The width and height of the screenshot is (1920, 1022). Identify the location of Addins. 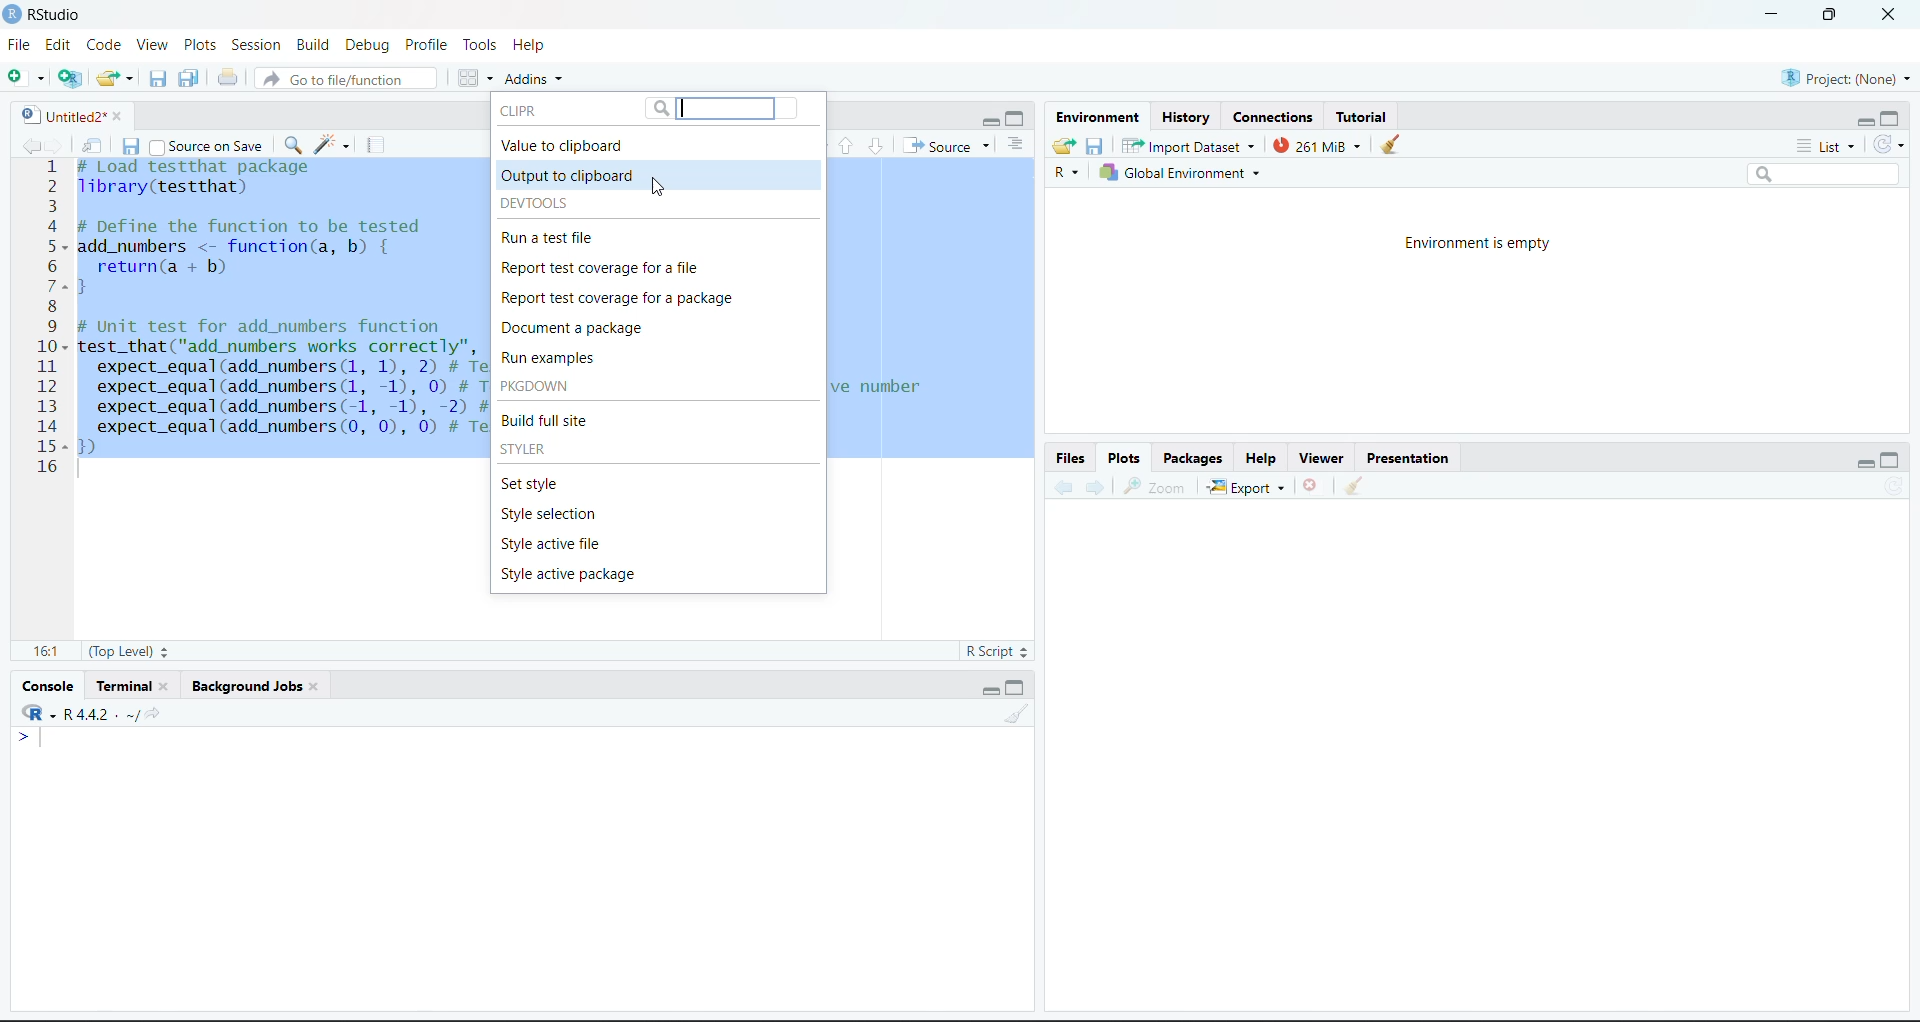
(535, 78).